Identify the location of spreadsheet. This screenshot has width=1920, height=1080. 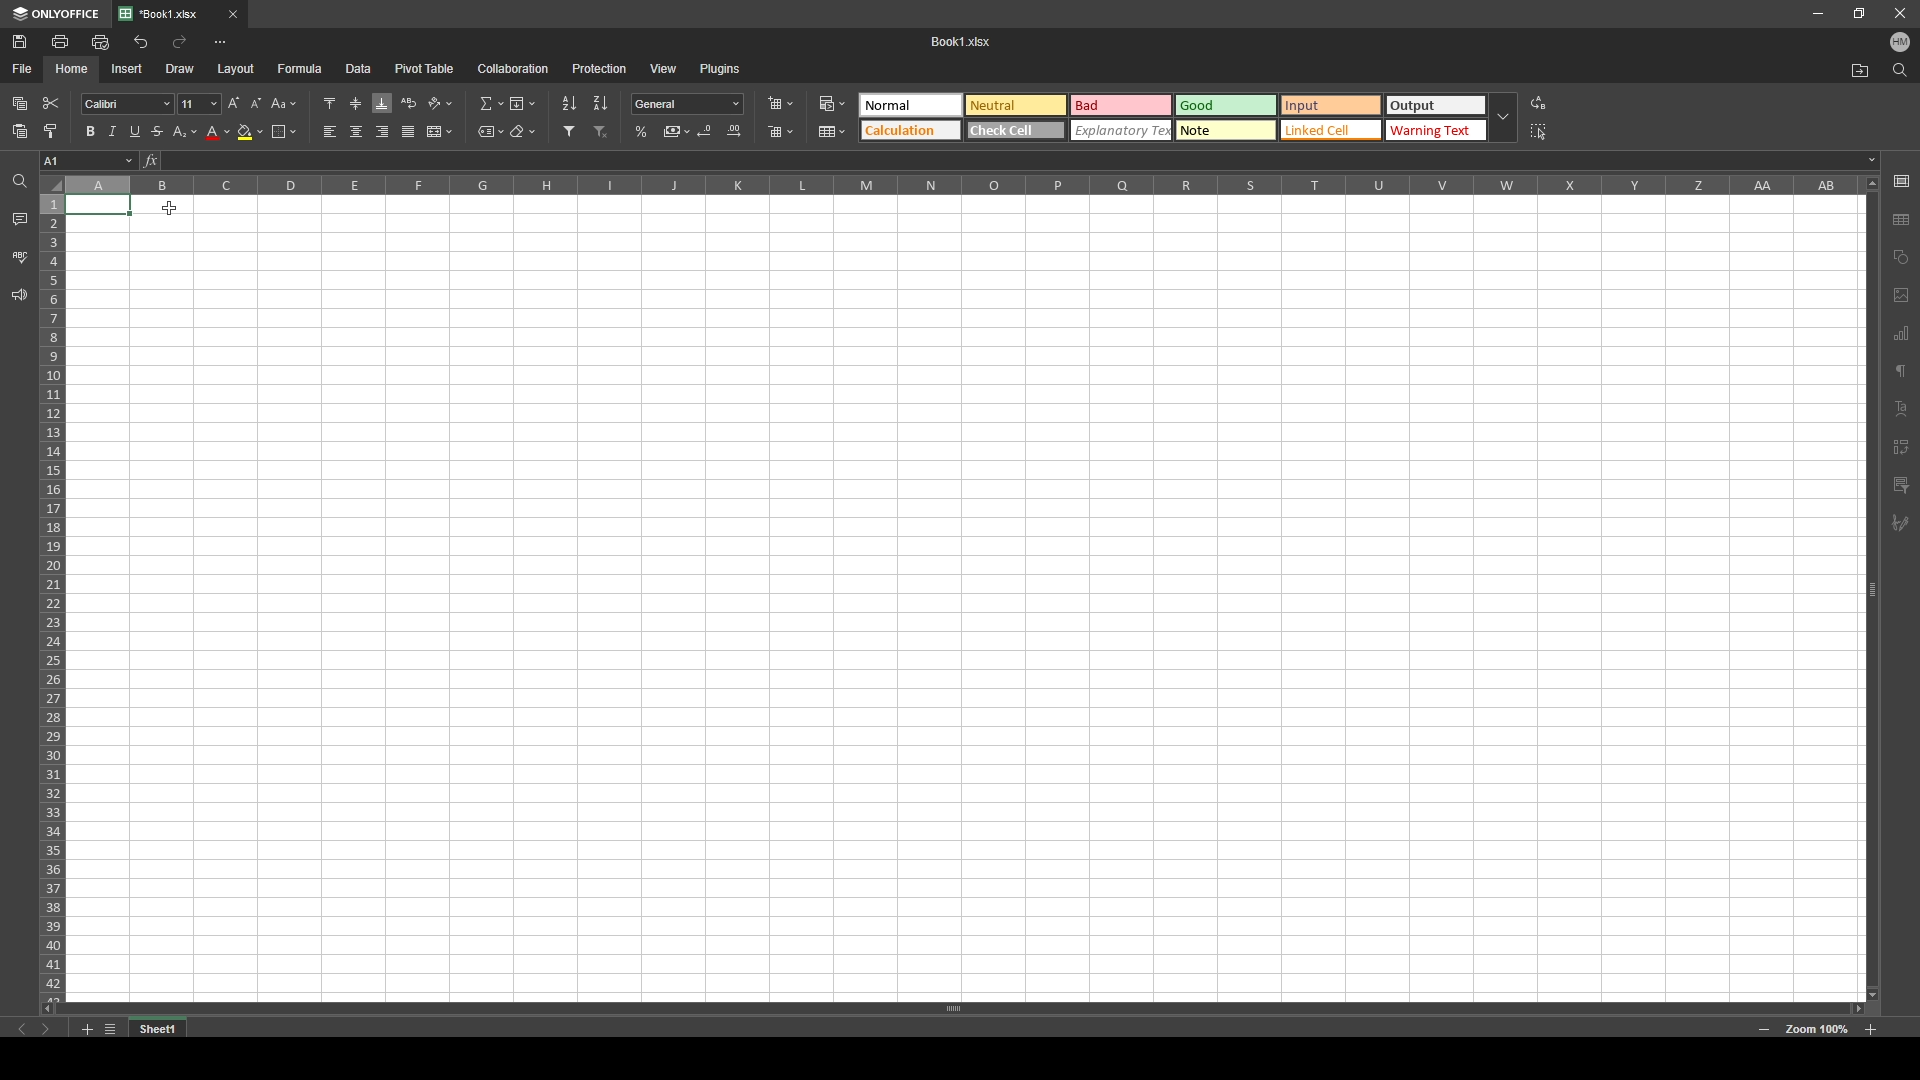
(964, 598).